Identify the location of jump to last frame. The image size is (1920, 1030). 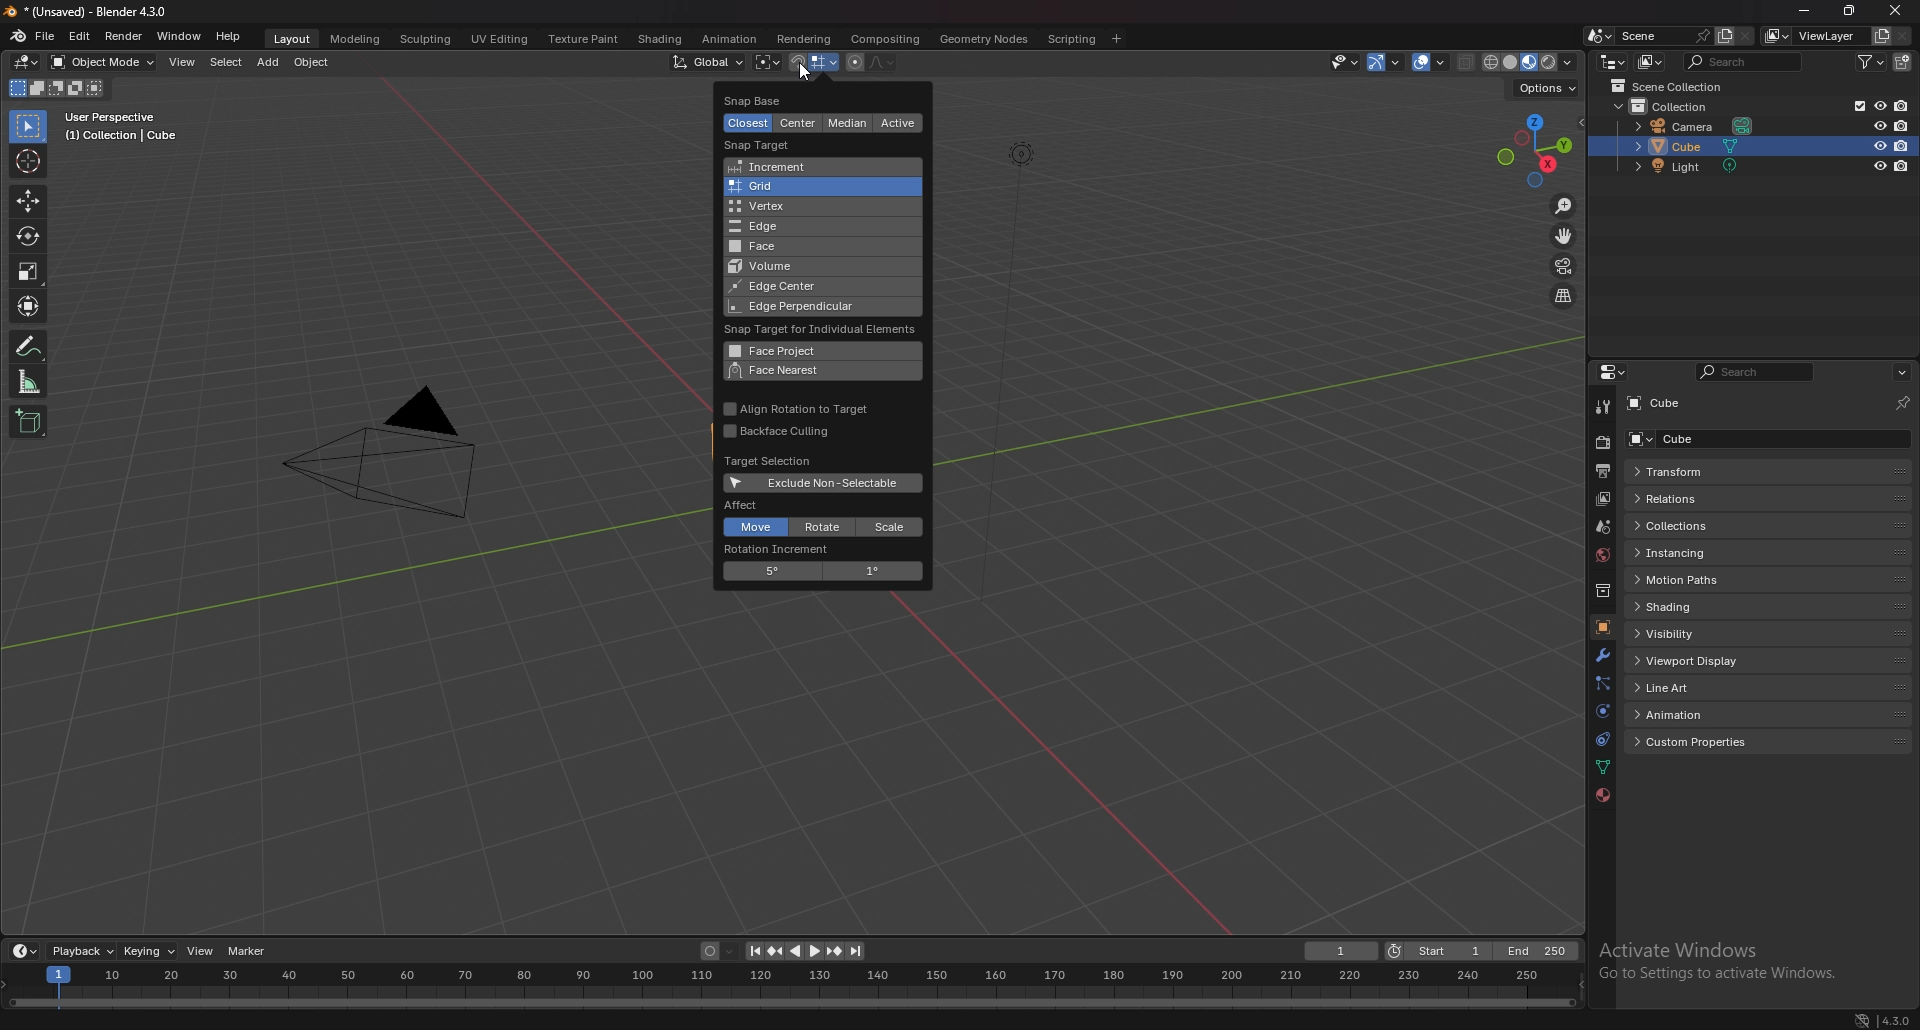
(855, 951).